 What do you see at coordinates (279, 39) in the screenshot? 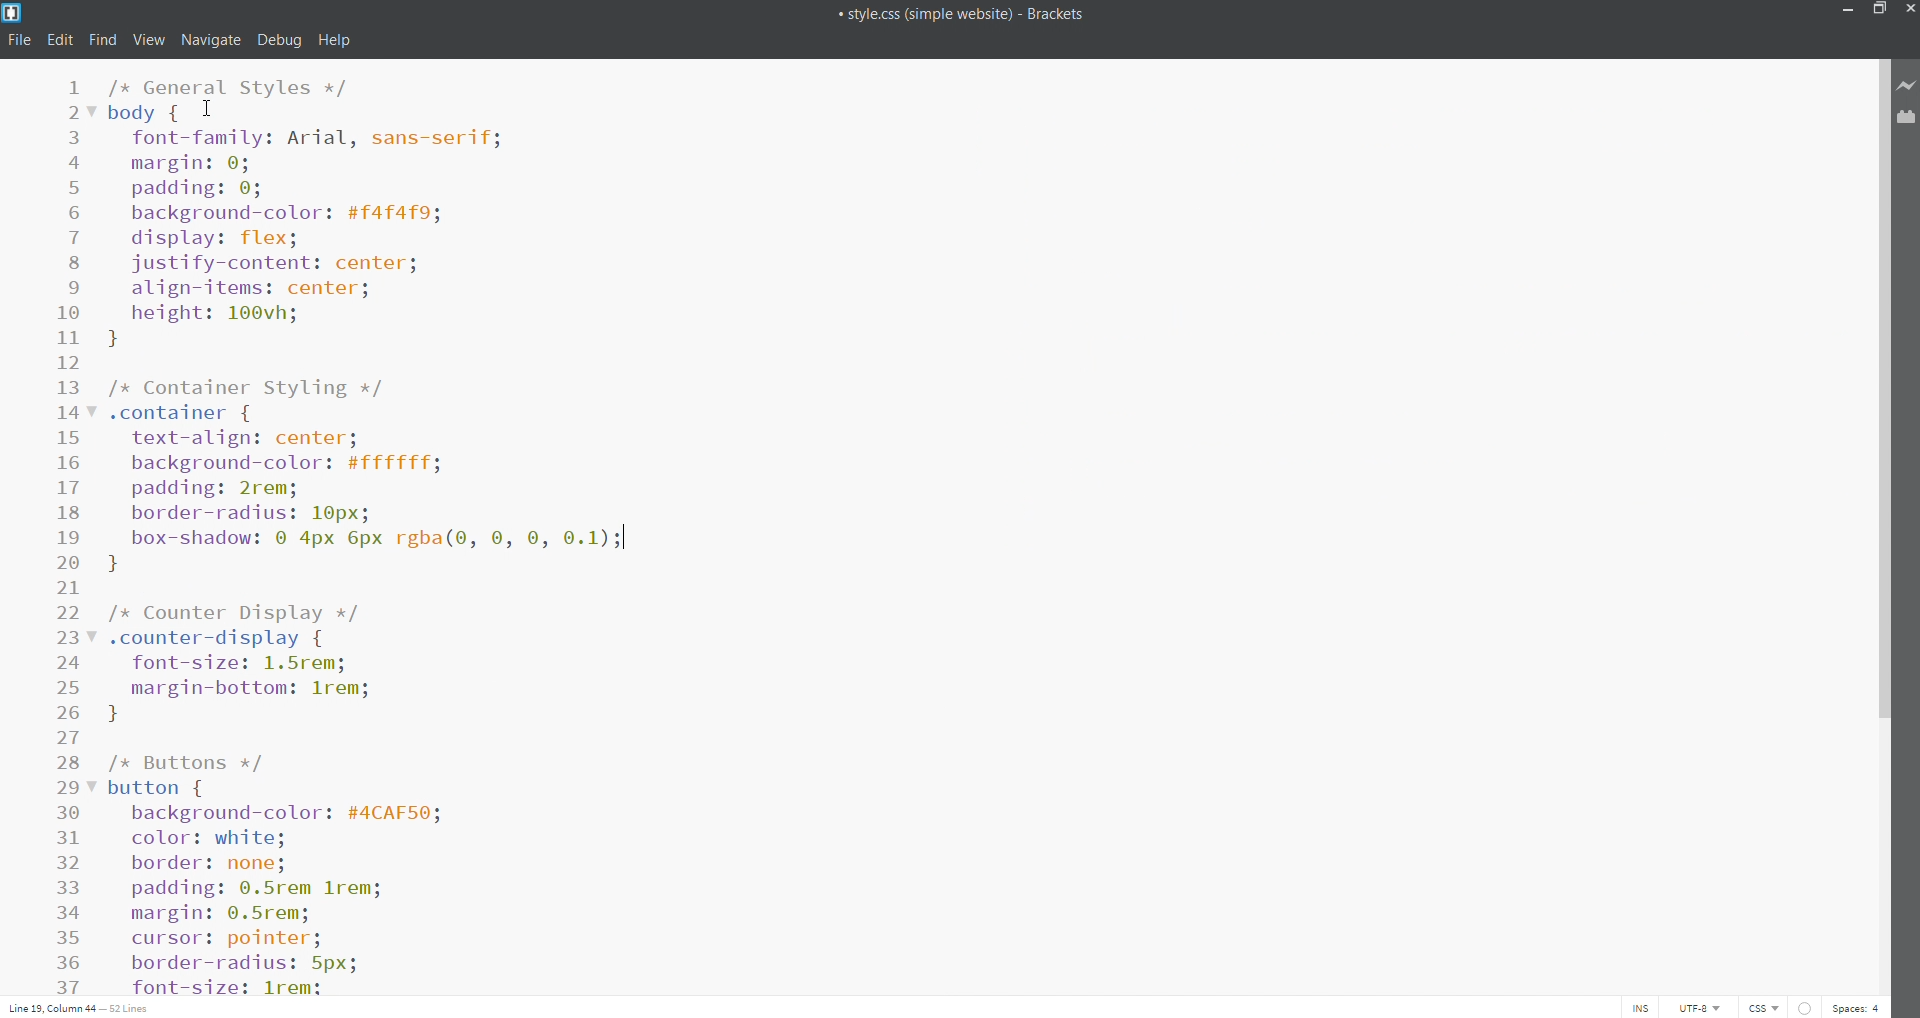
I see `debug` at bounding box center [279, 39].